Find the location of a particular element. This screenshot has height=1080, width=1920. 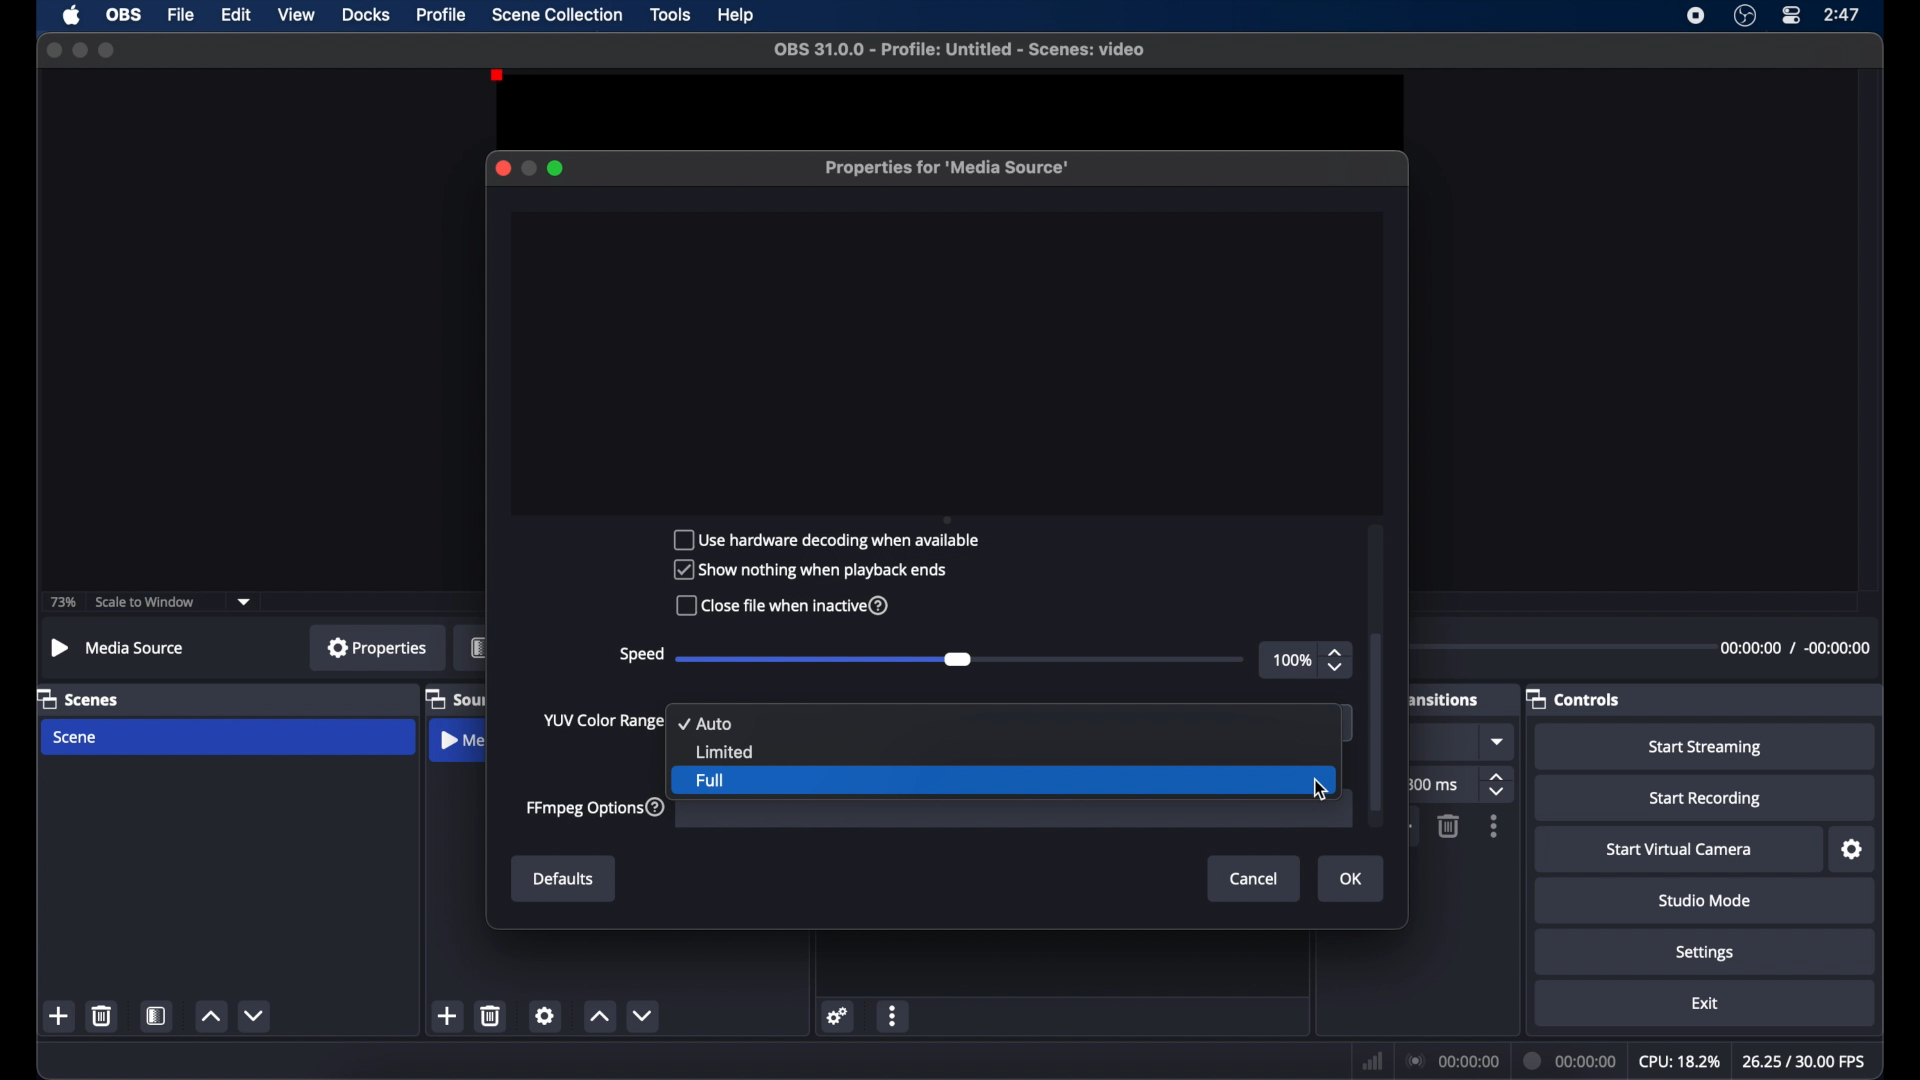

exit  is located at coordinates (1705, 1003).